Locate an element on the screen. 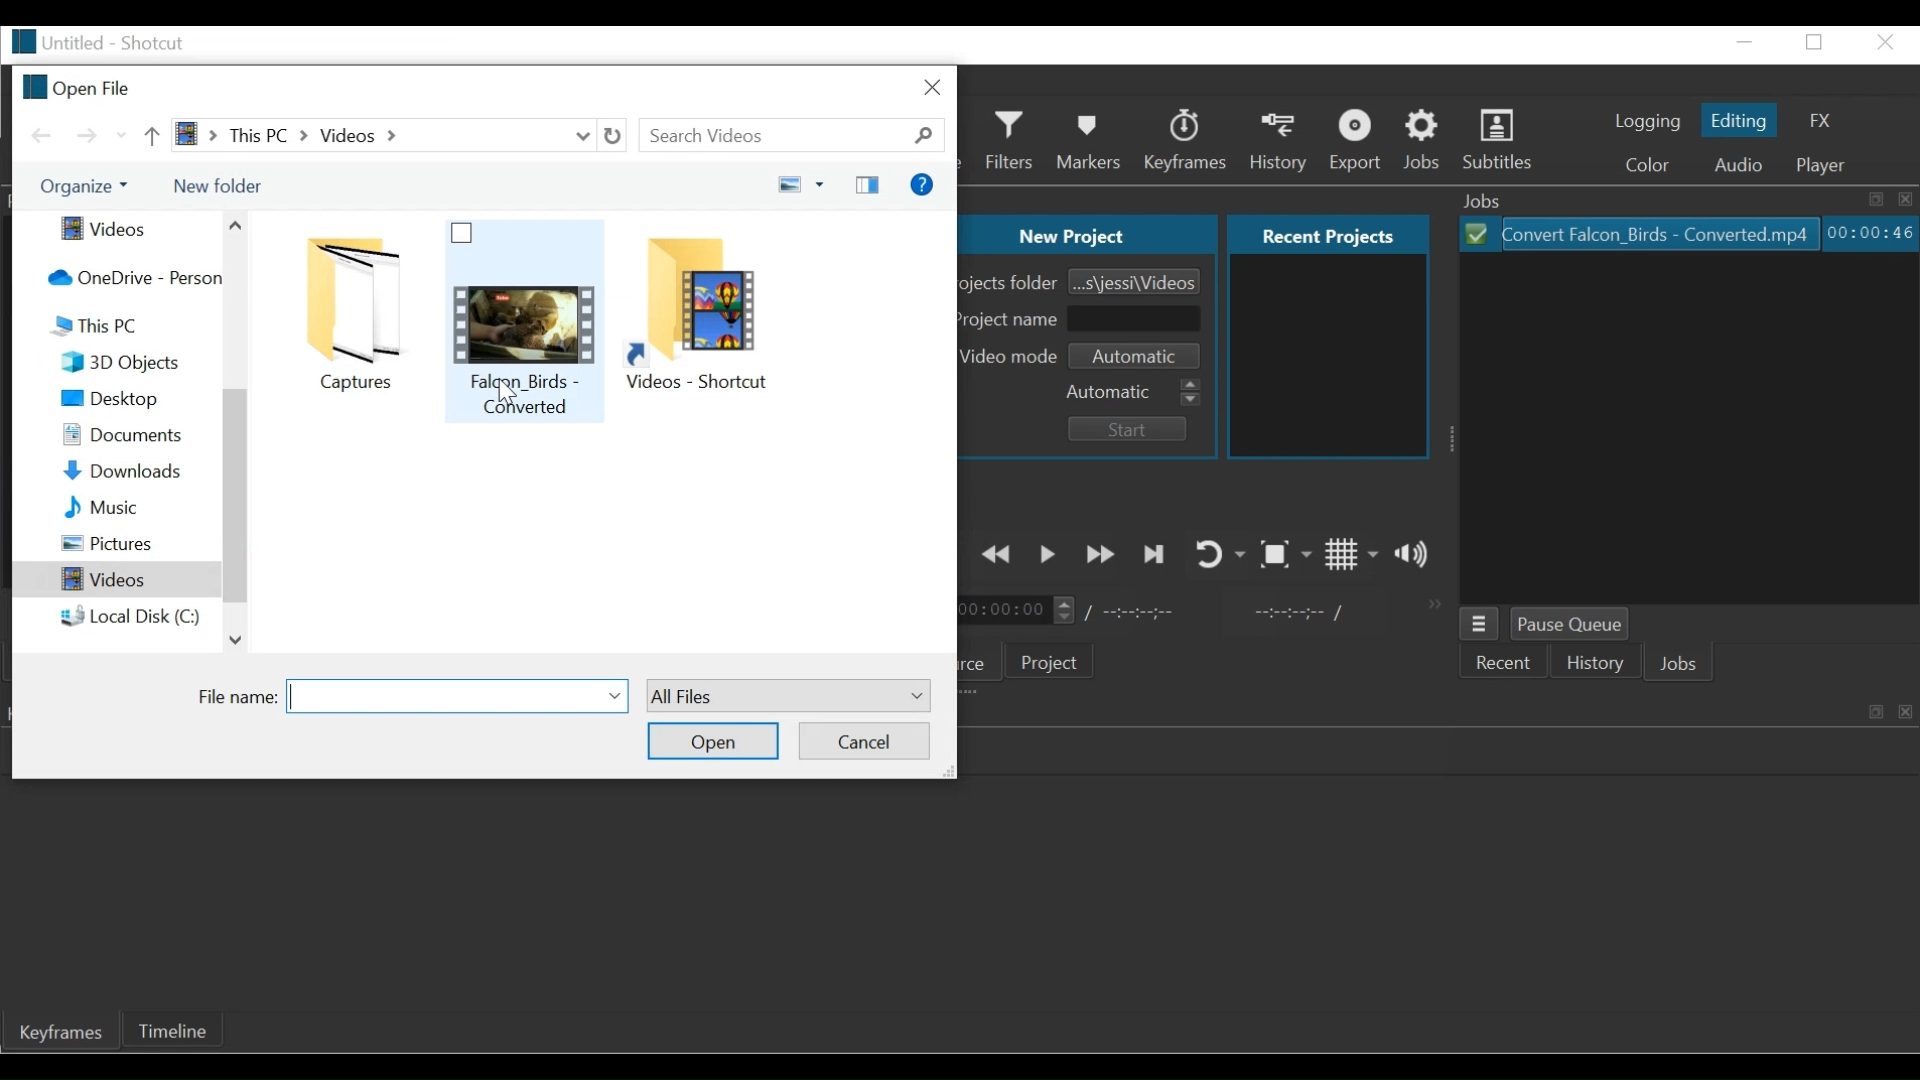 The height and width of the screenshot is (1080, 1920). Downloads is located at coordinates (131, 470).